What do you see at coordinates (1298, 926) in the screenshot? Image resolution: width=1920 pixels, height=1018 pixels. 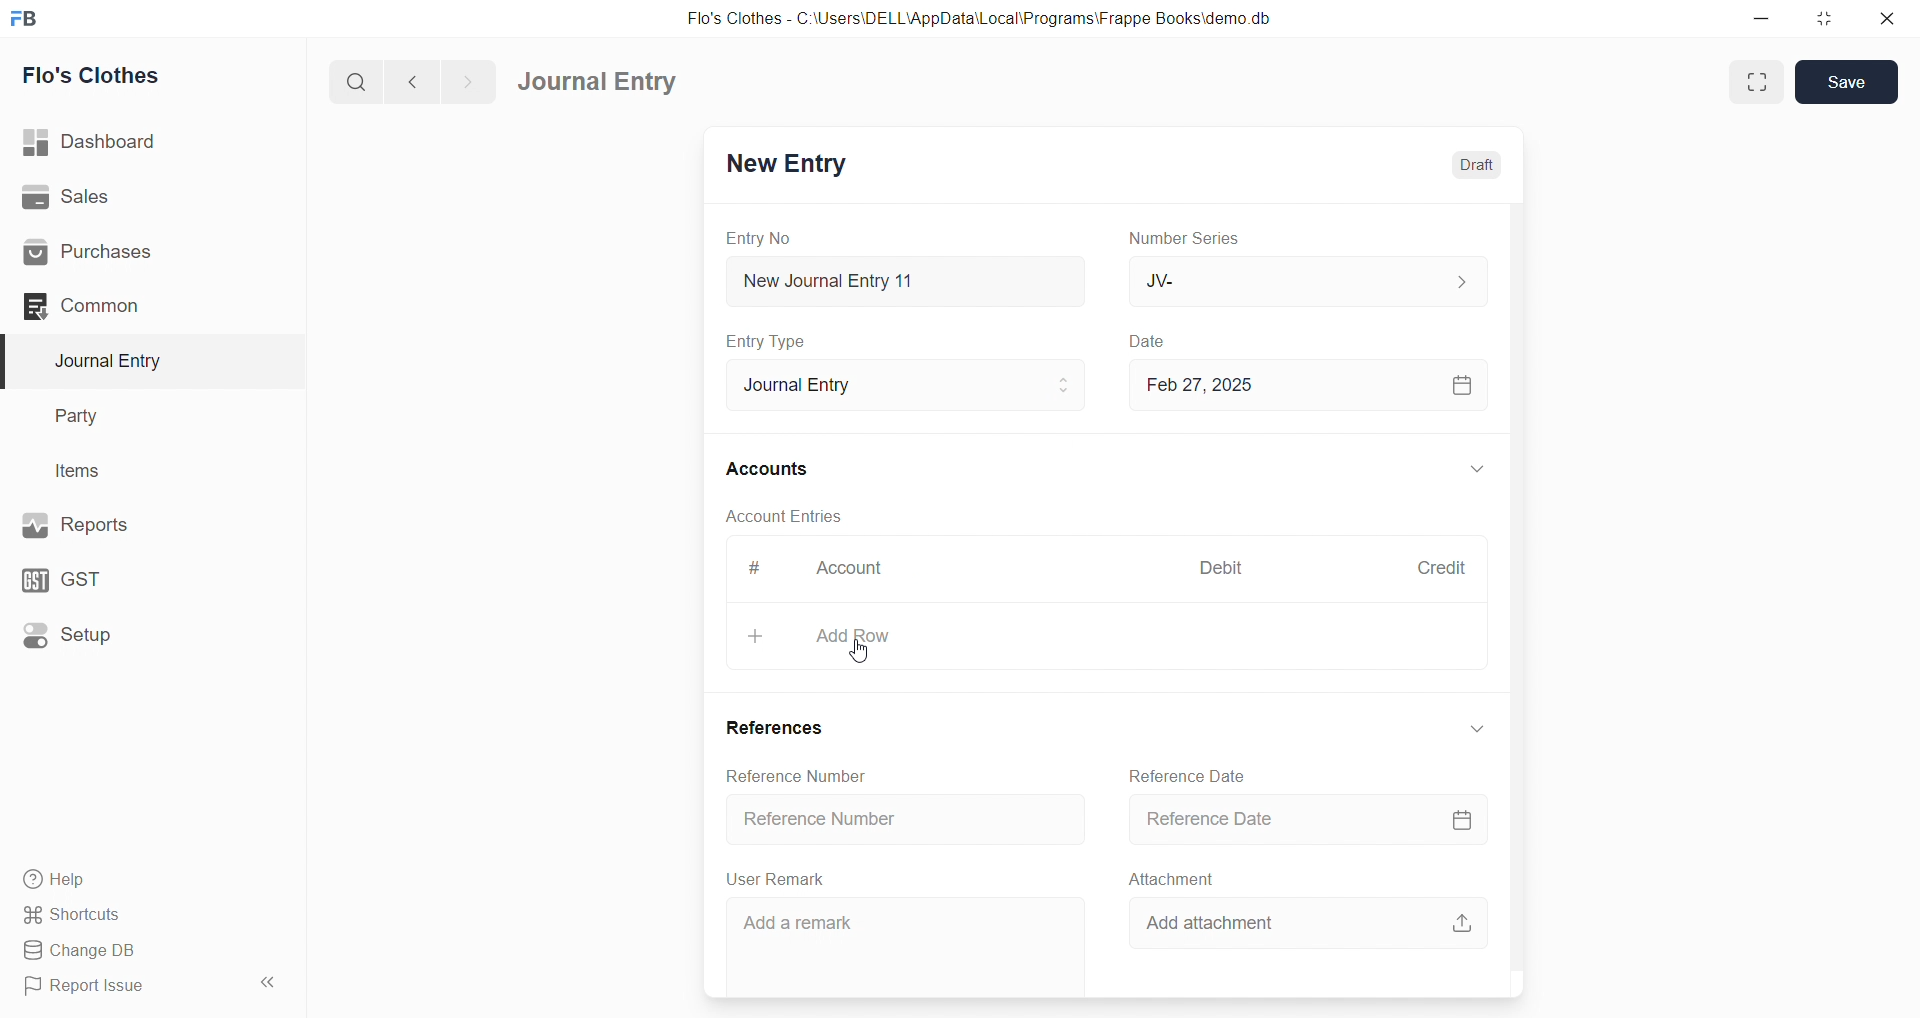 I see `Add attachment` at bounding box center [1298, 926].